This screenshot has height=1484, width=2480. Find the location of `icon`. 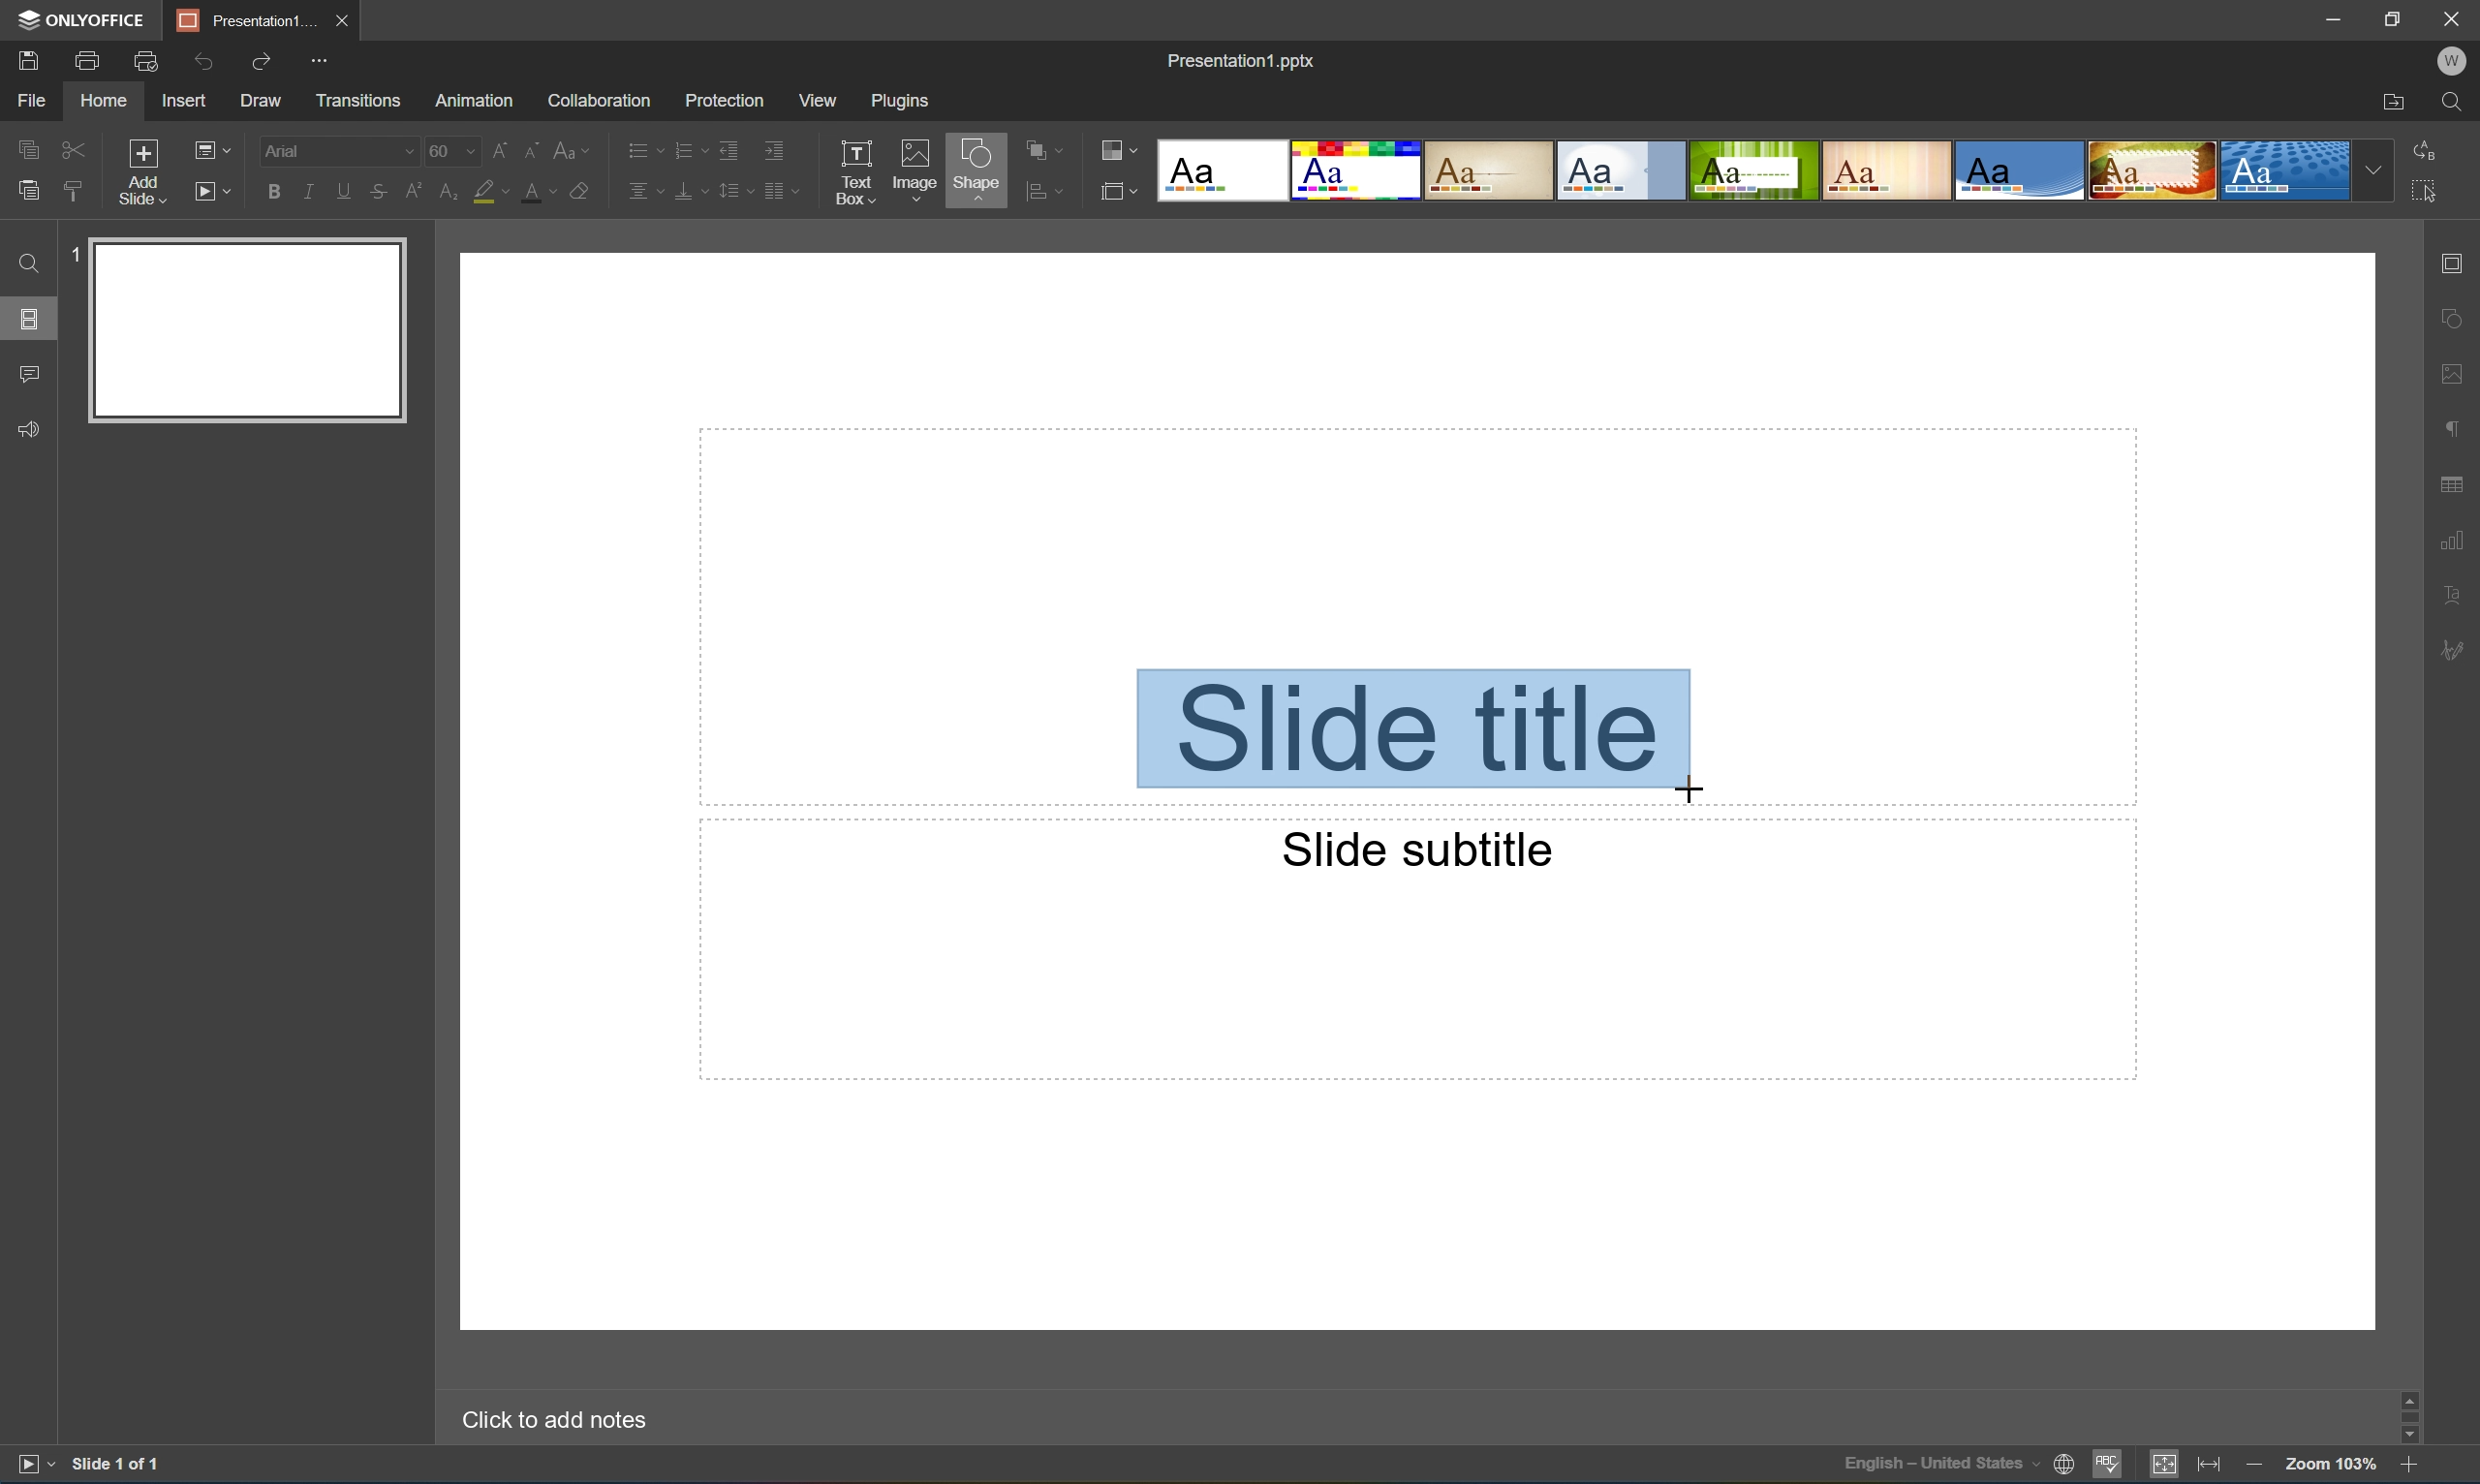

icon is located at coordinates (1033, 189).